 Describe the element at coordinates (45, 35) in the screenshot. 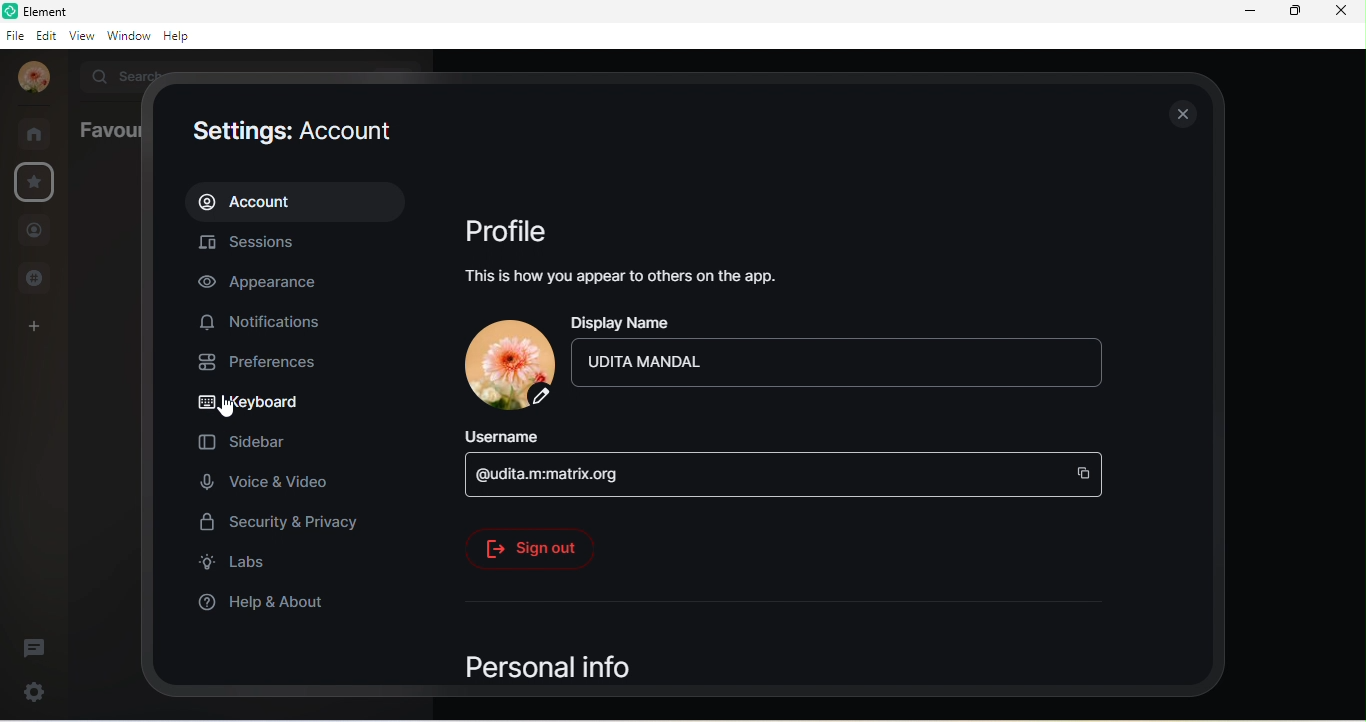

I see `edit` at that location.